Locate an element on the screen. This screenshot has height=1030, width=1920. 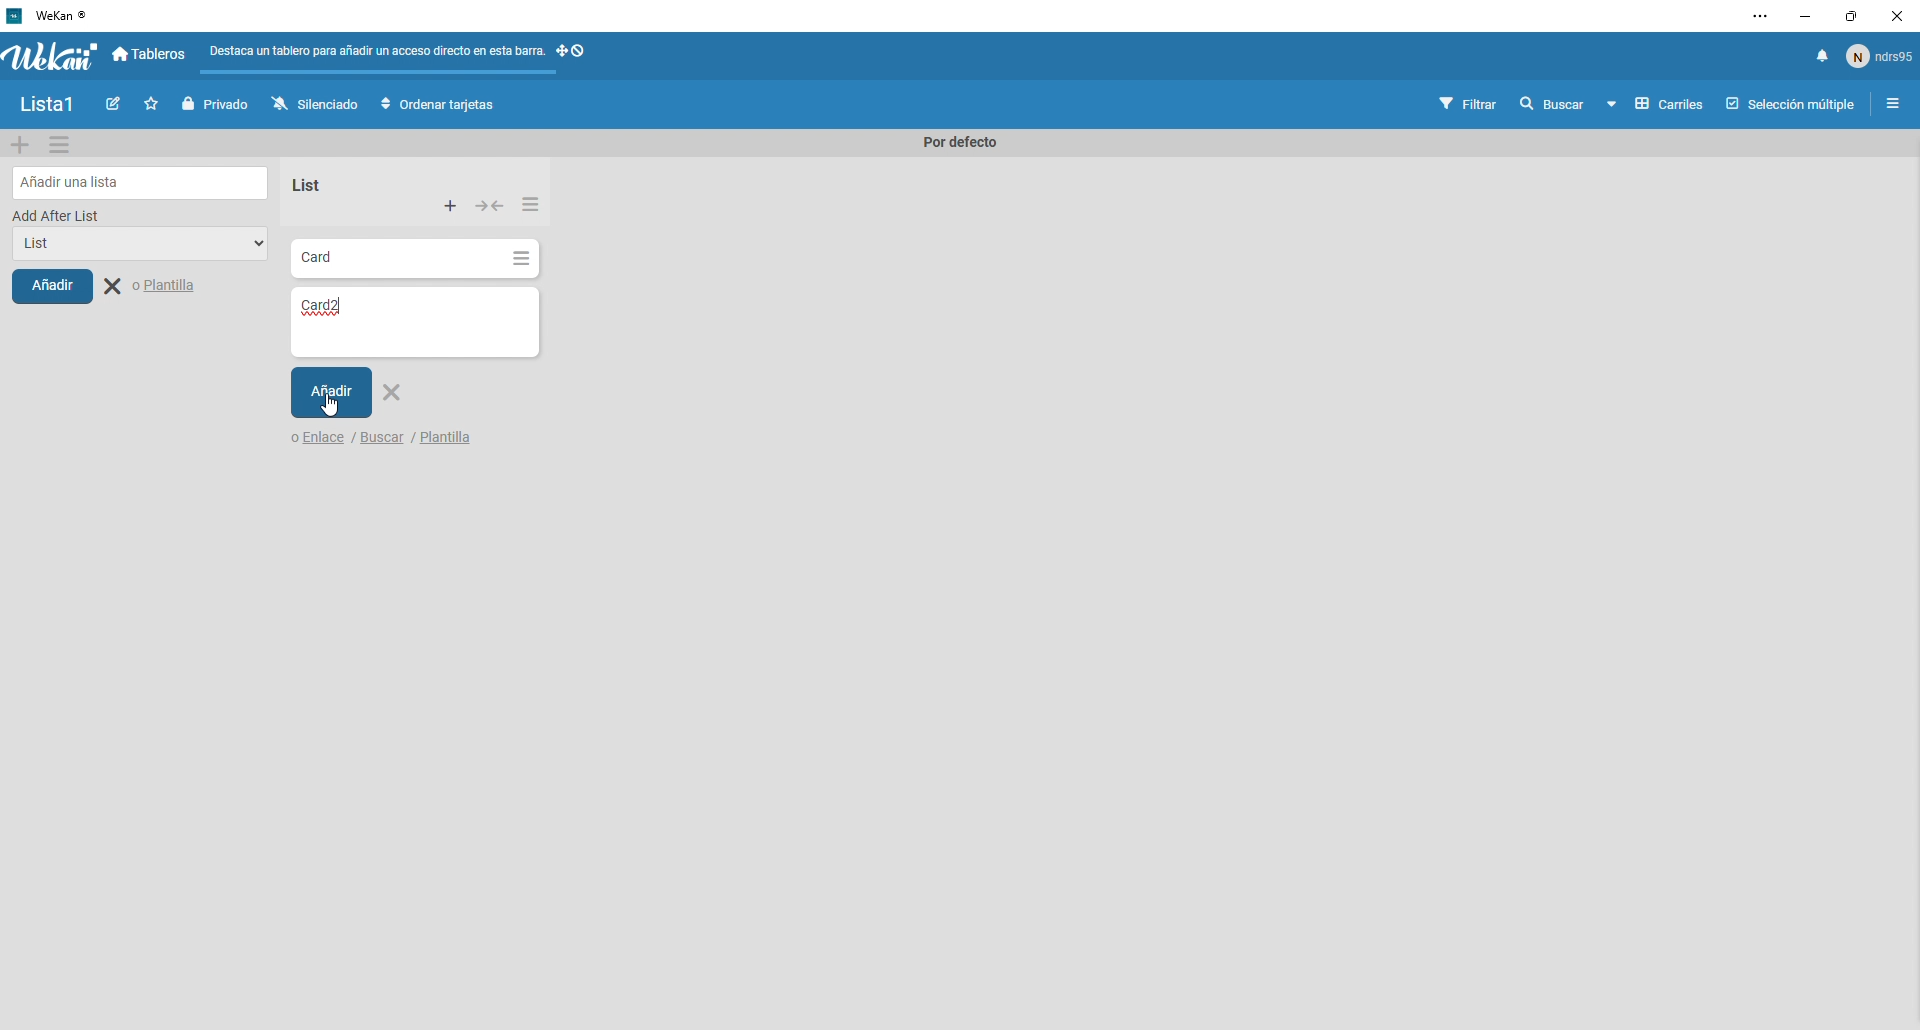
List1 is located at coordinates (55, 107).